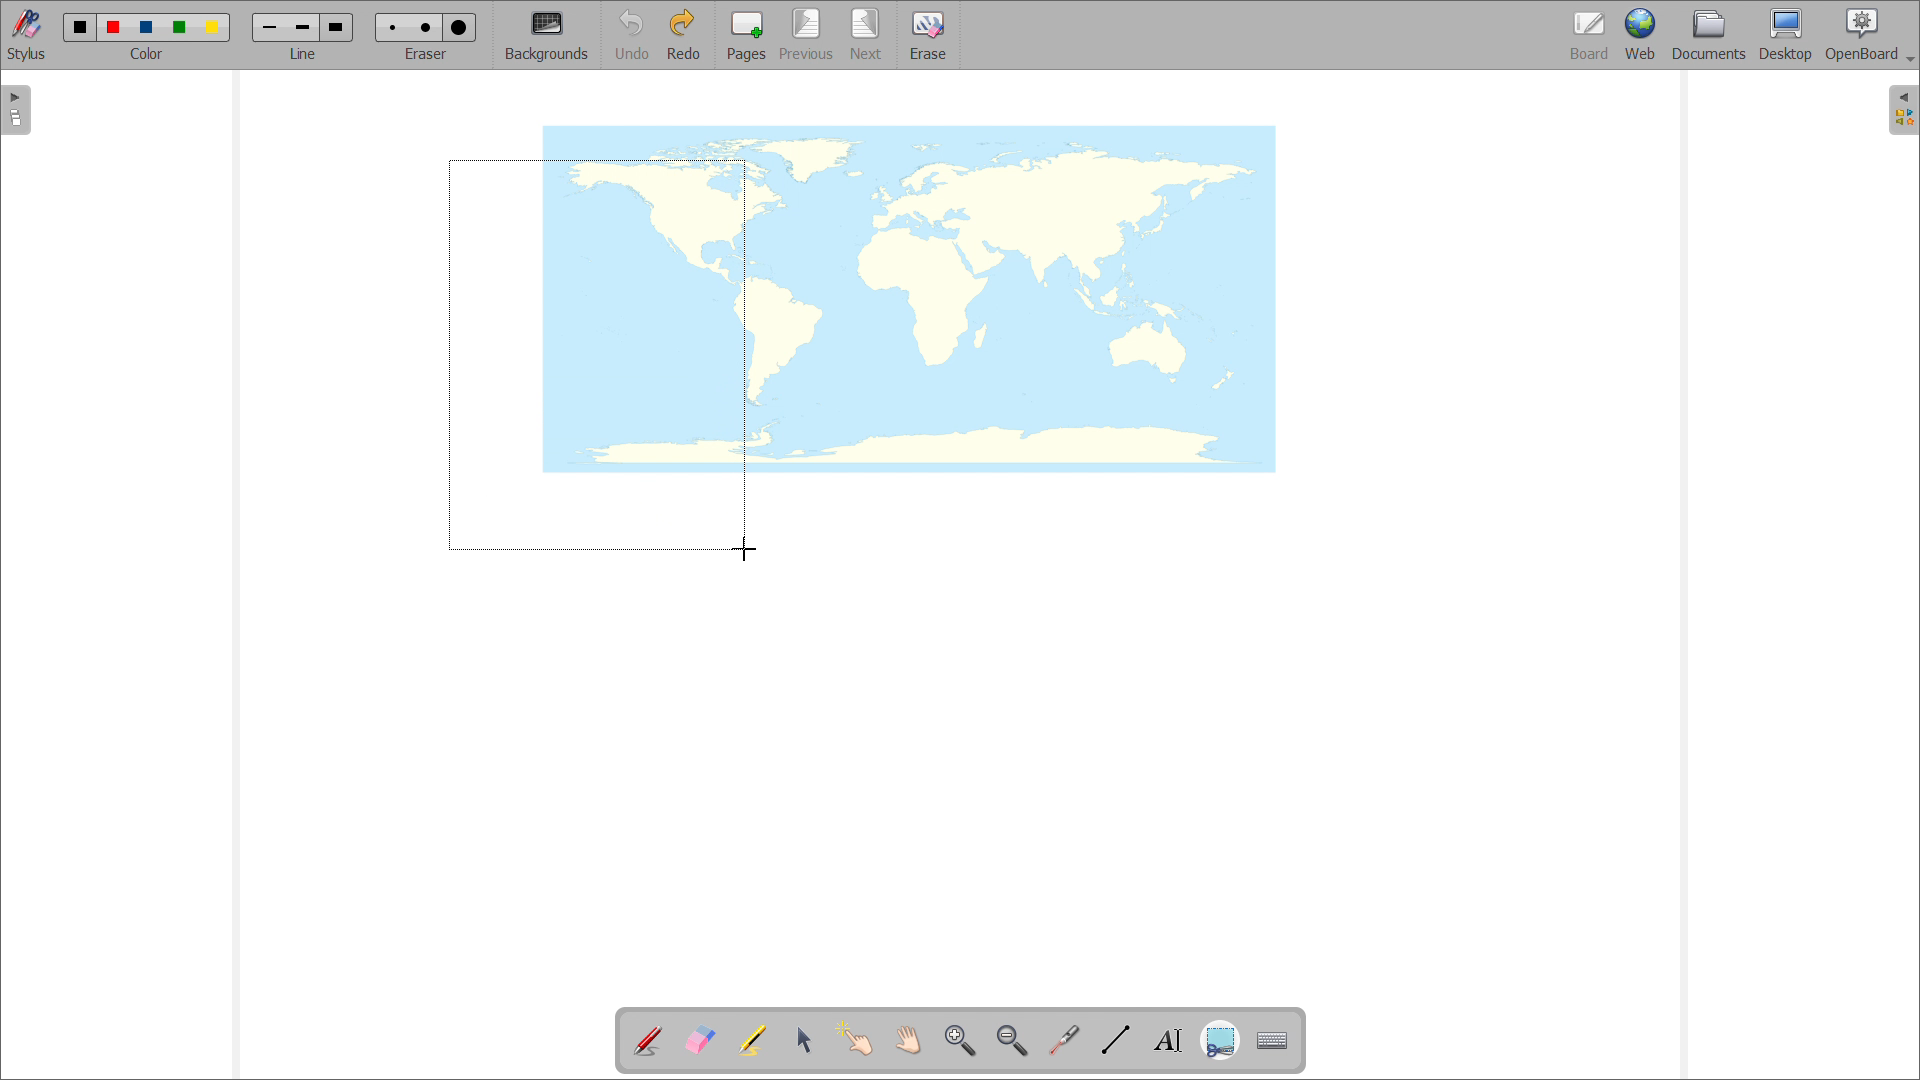 This screenshot has height=1080, width=1920. What do you see at coordinates (179, 27) in the screenshot?
I see `green` at bounding box center [179, 27].